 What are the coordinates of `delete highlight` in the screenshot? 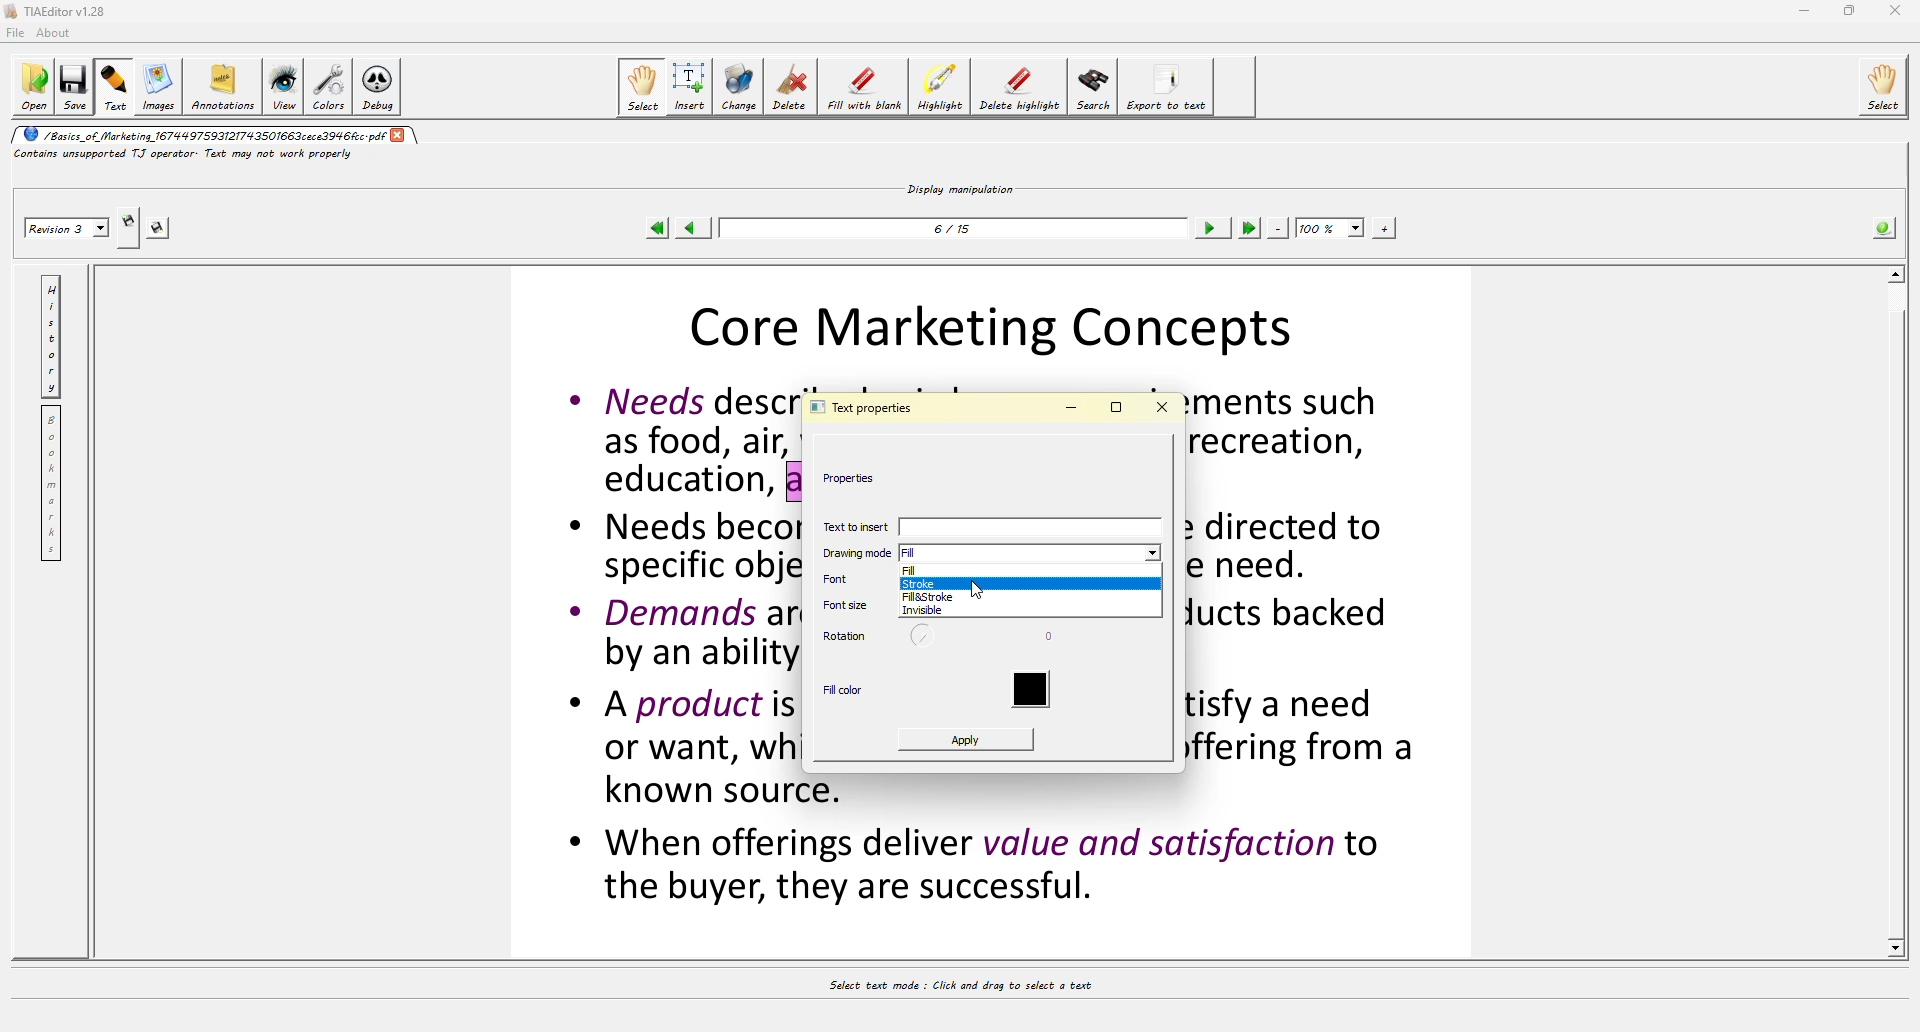 It's located at (1016, 84).